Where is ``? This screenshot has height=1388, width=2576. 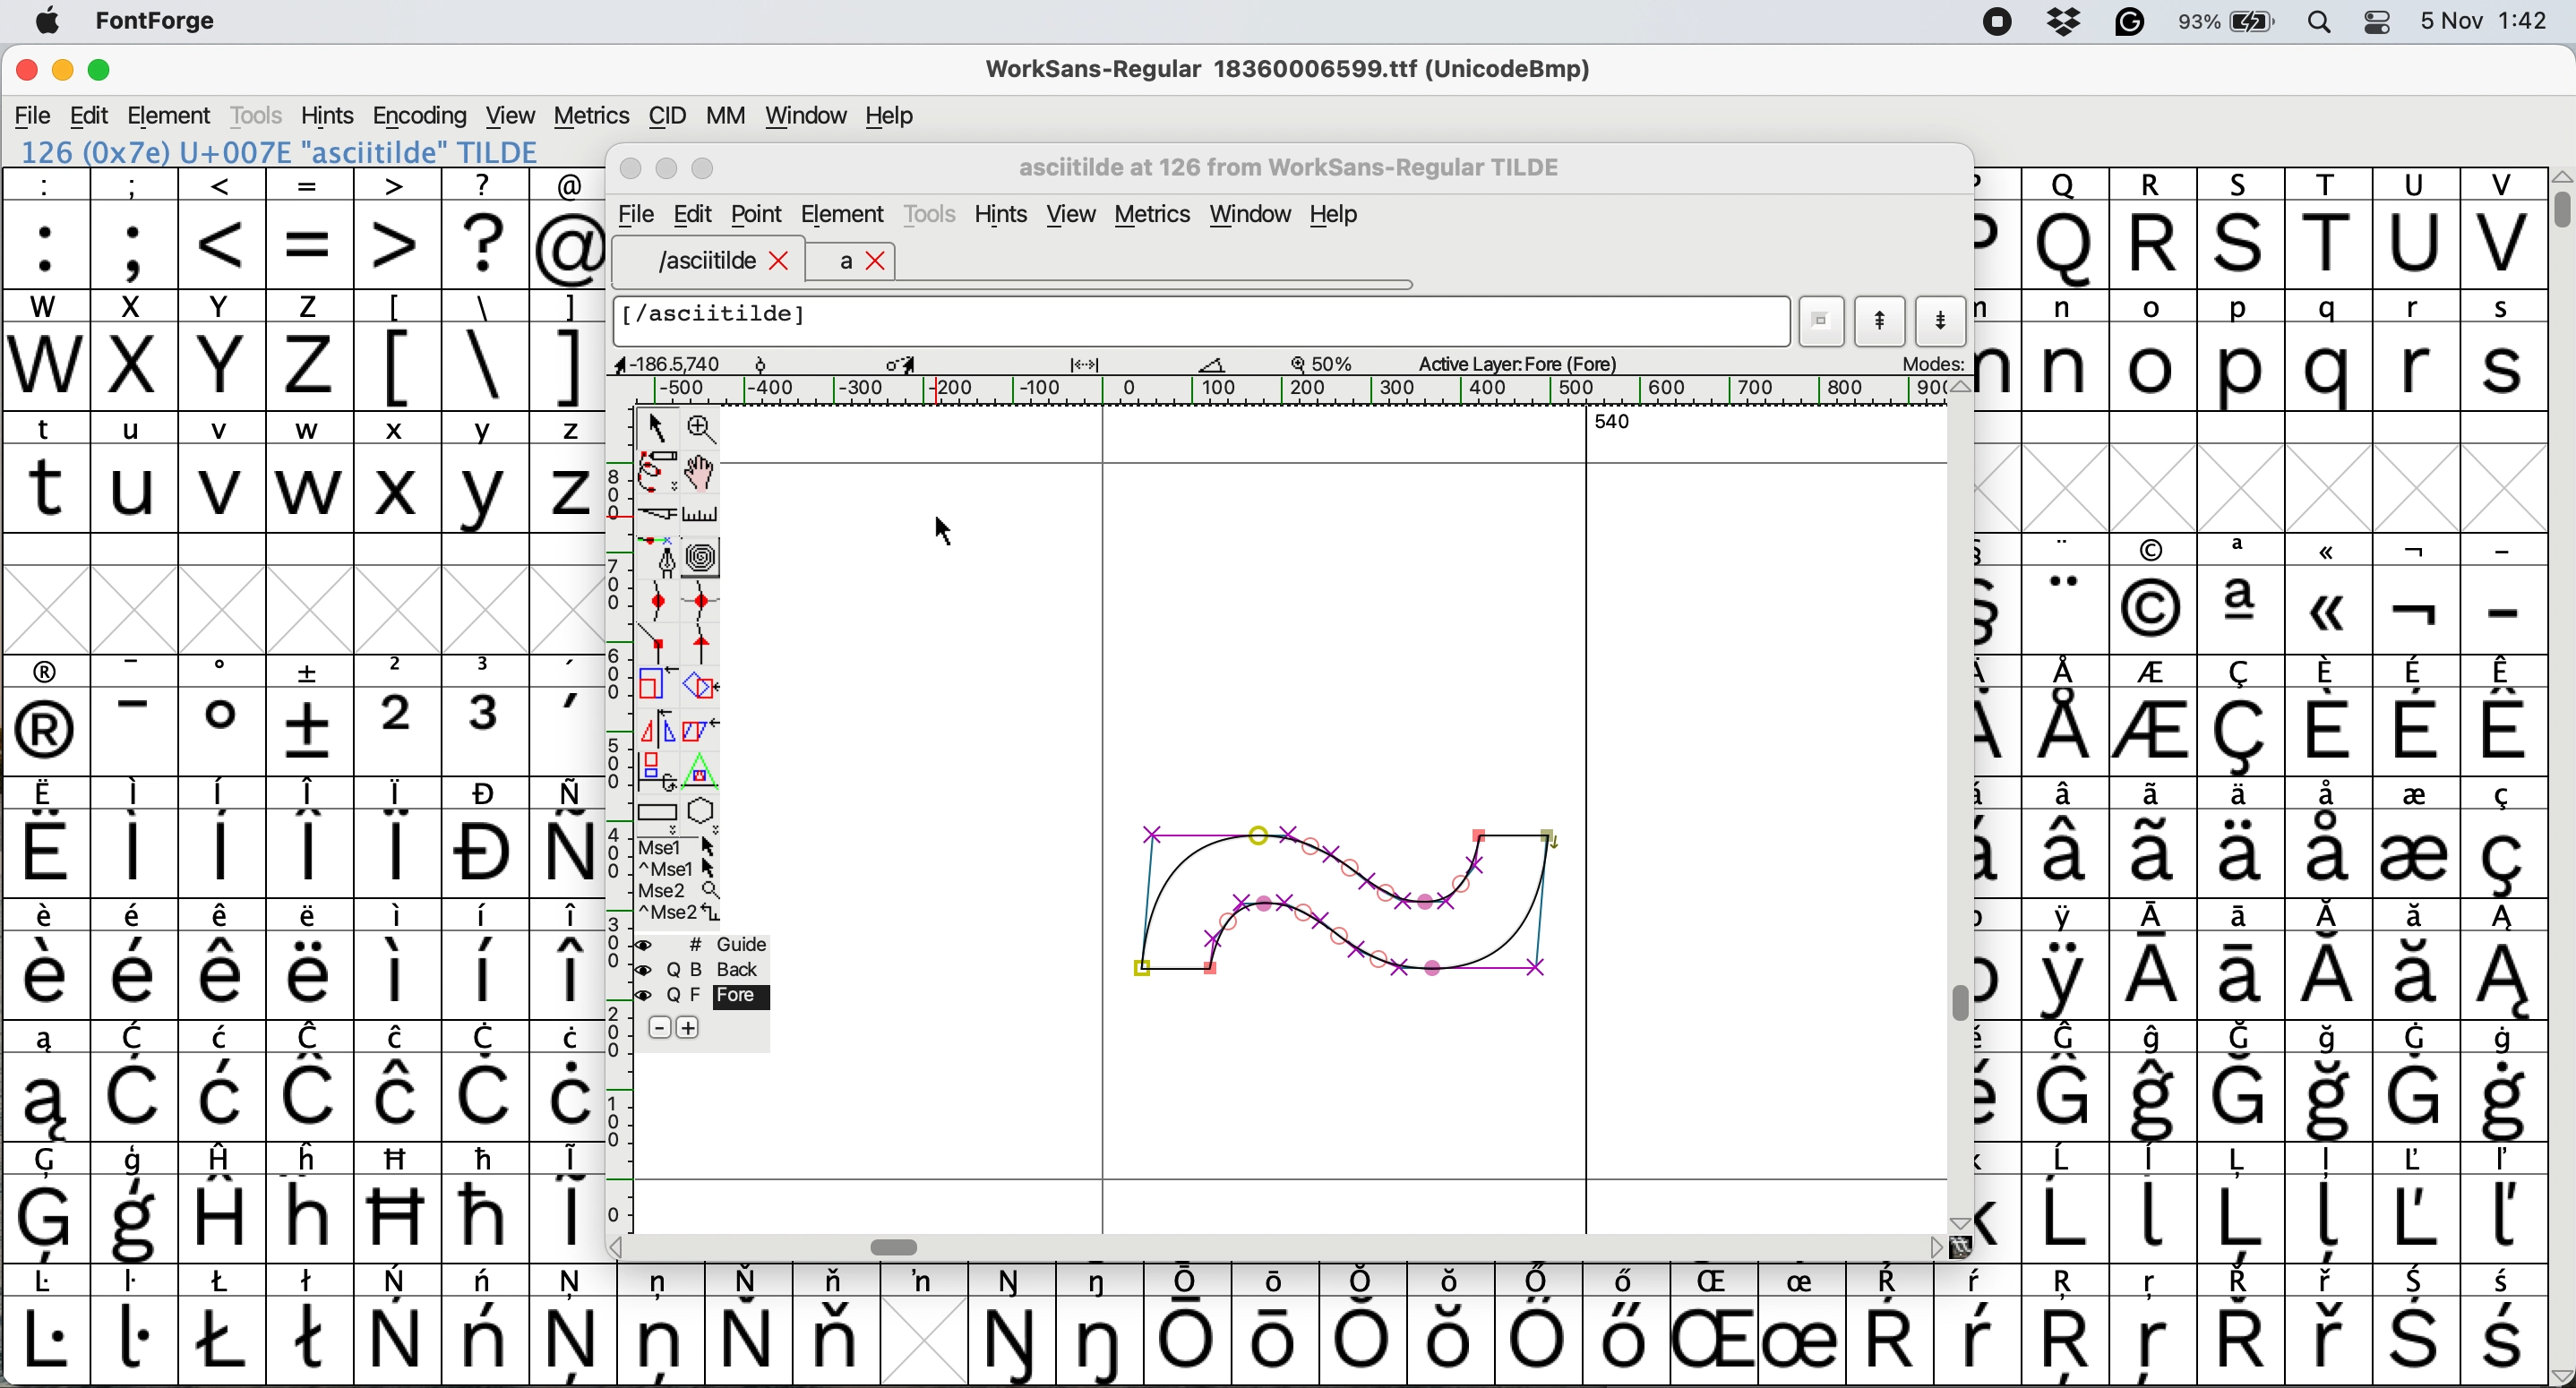
 is located at coordinates (1453, 1324).